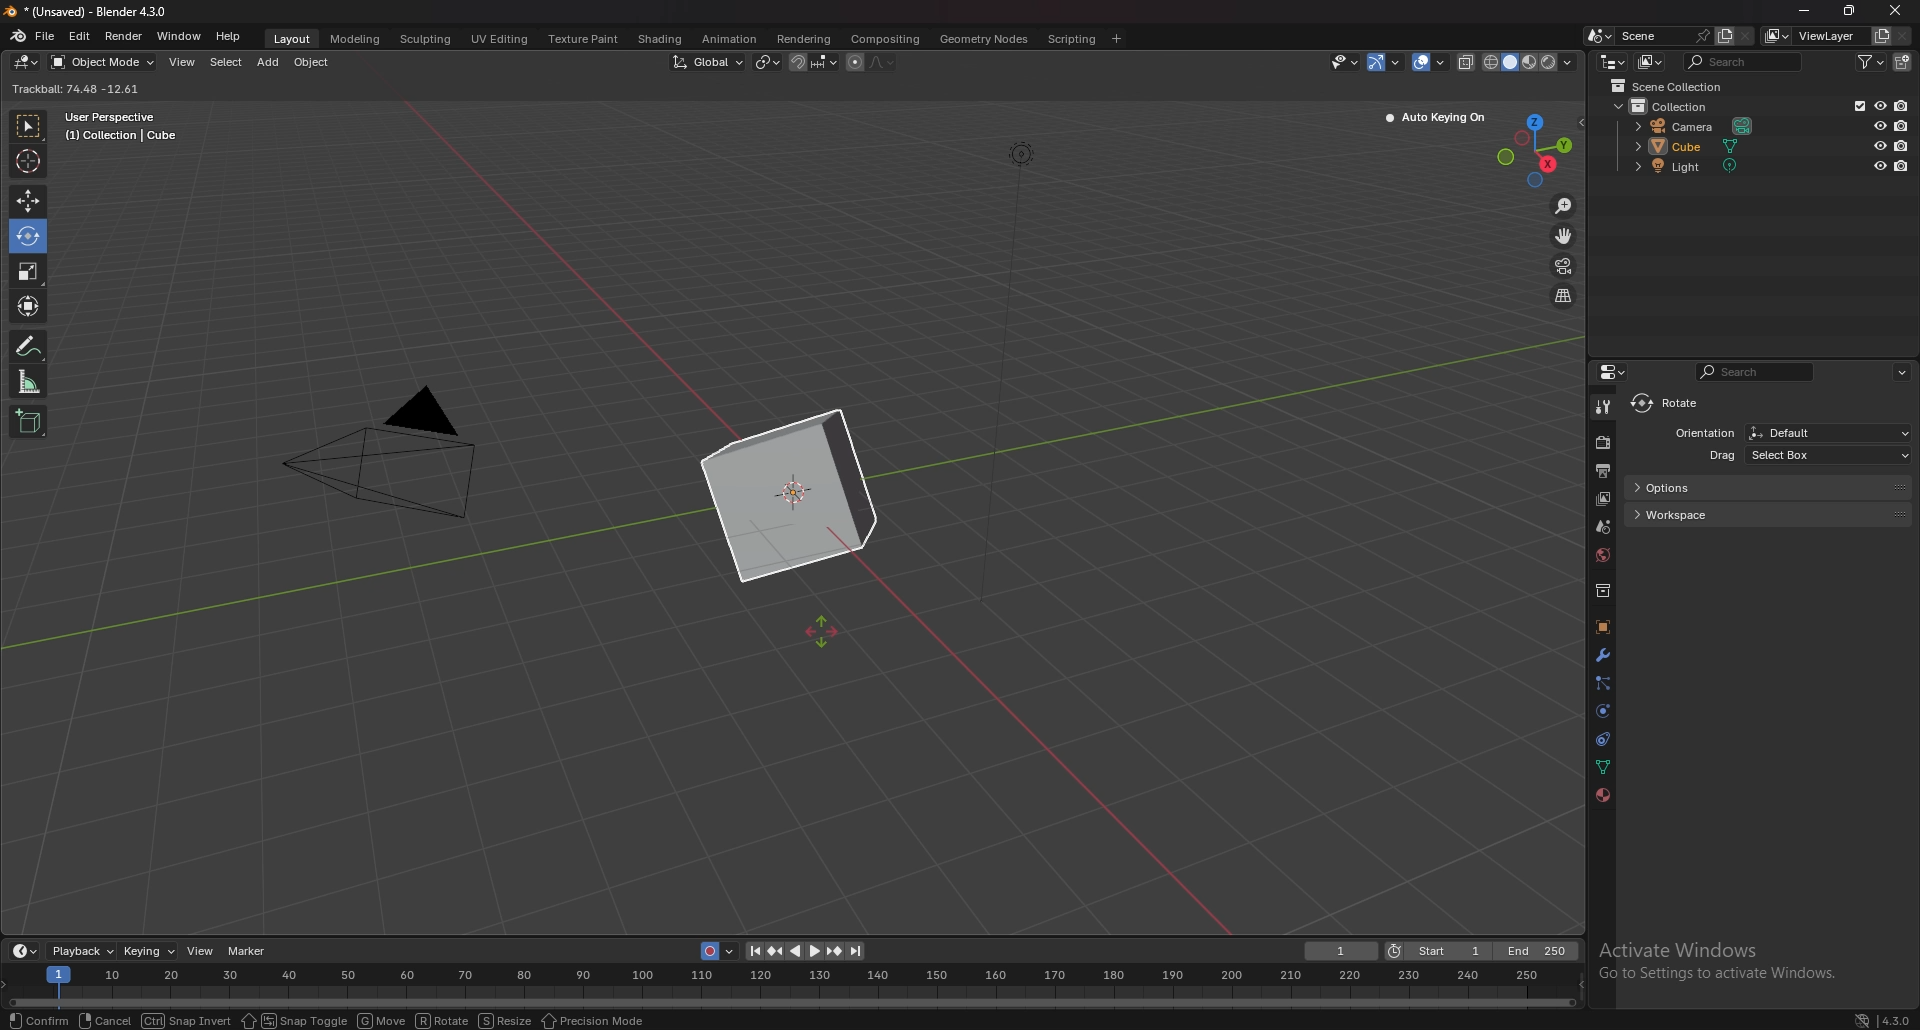  What do you see at coordinates (1344, 61) in the screenshot?
I see `select-ability and visibility` at bounding box center [1344, 61].